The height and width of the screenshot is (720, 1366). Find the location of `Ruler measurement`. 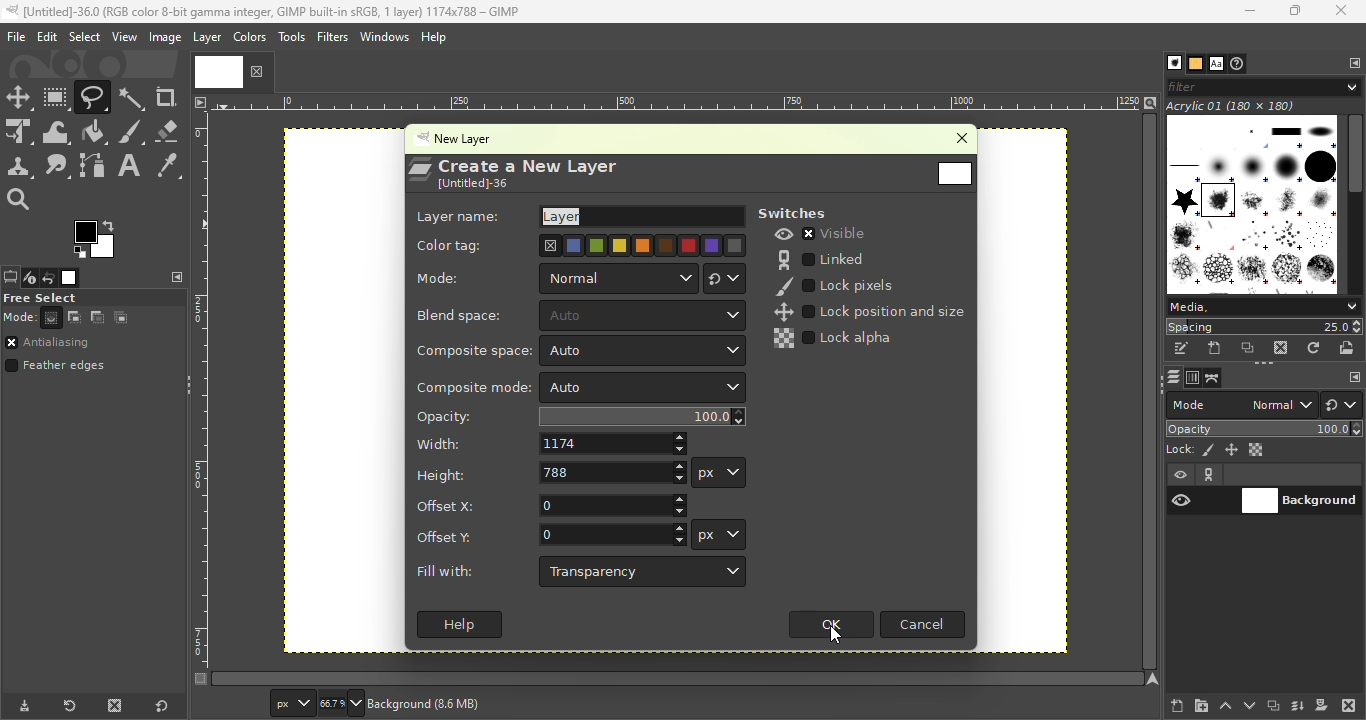

Ruler measurement is located at coordinates (292, 702).